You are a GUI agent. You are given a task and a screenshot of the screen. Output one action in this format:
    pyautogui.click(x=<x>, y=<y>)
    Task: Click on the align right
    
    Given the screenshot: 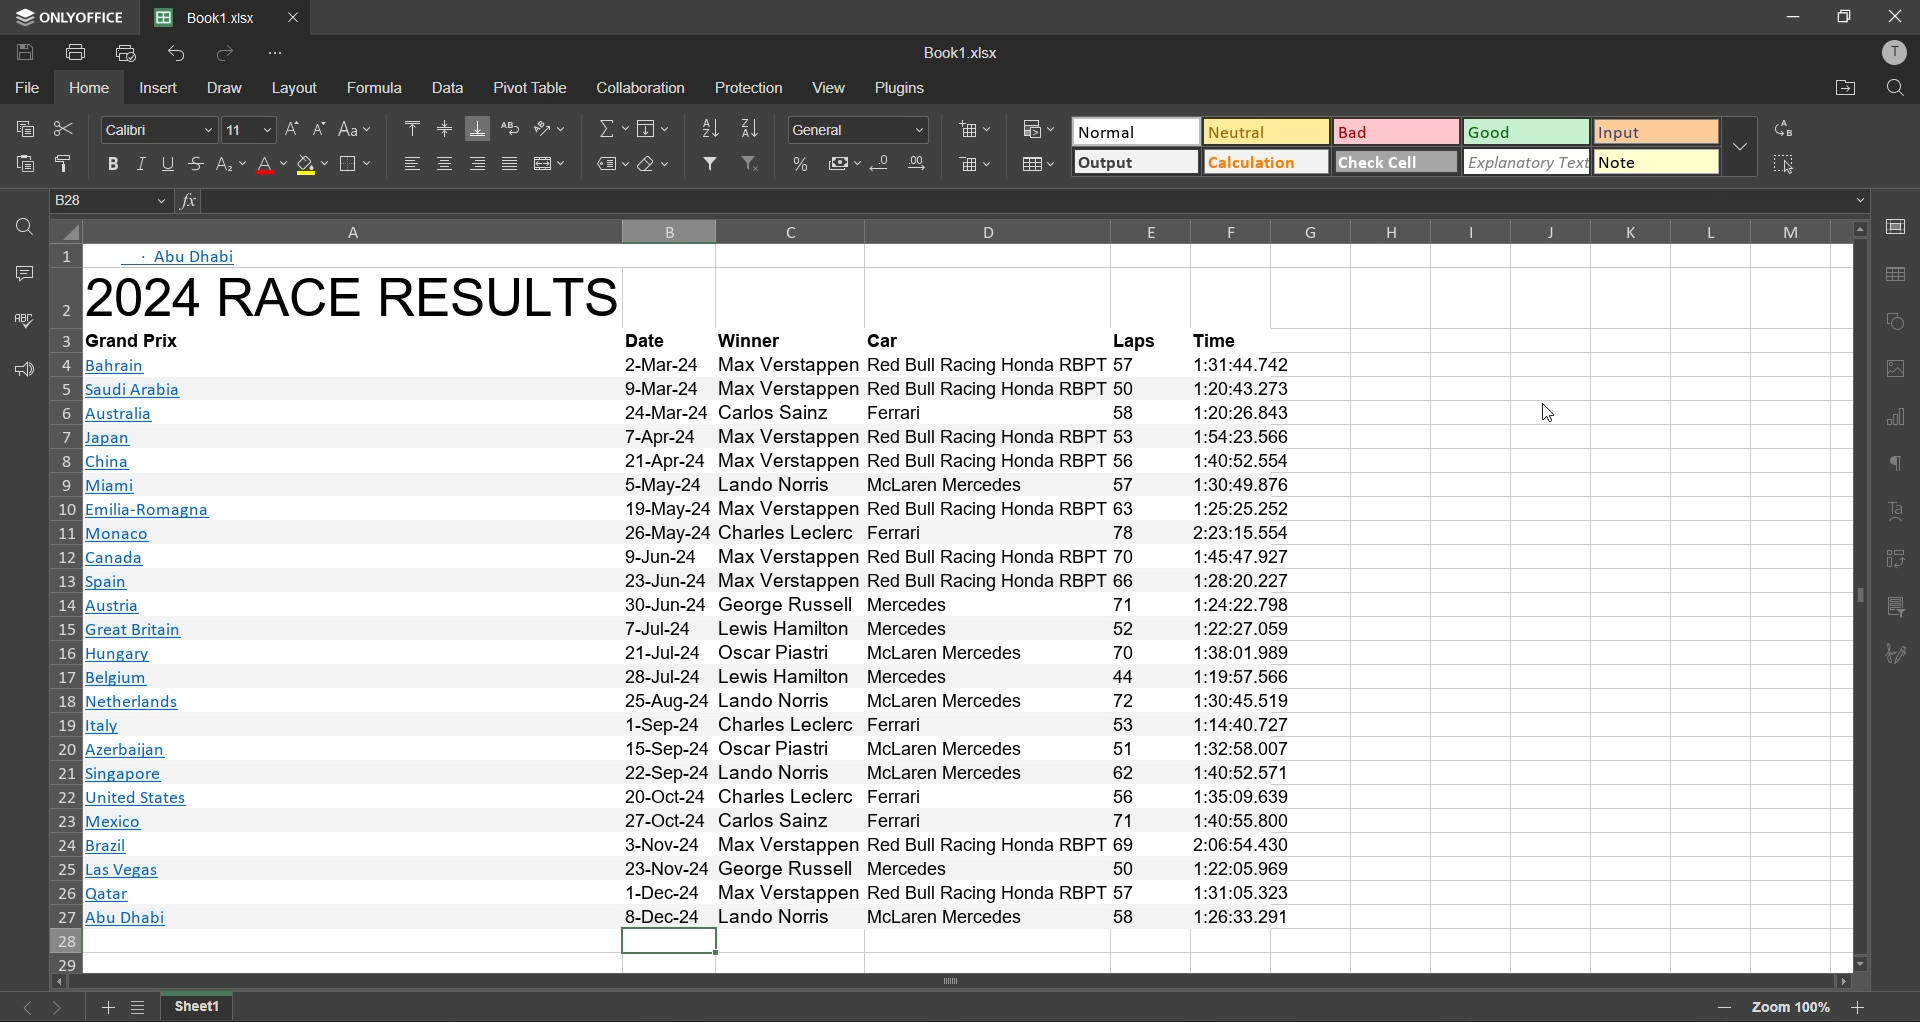 What is the action you would take?
    pyautogui.click(x=481, y=164)
    